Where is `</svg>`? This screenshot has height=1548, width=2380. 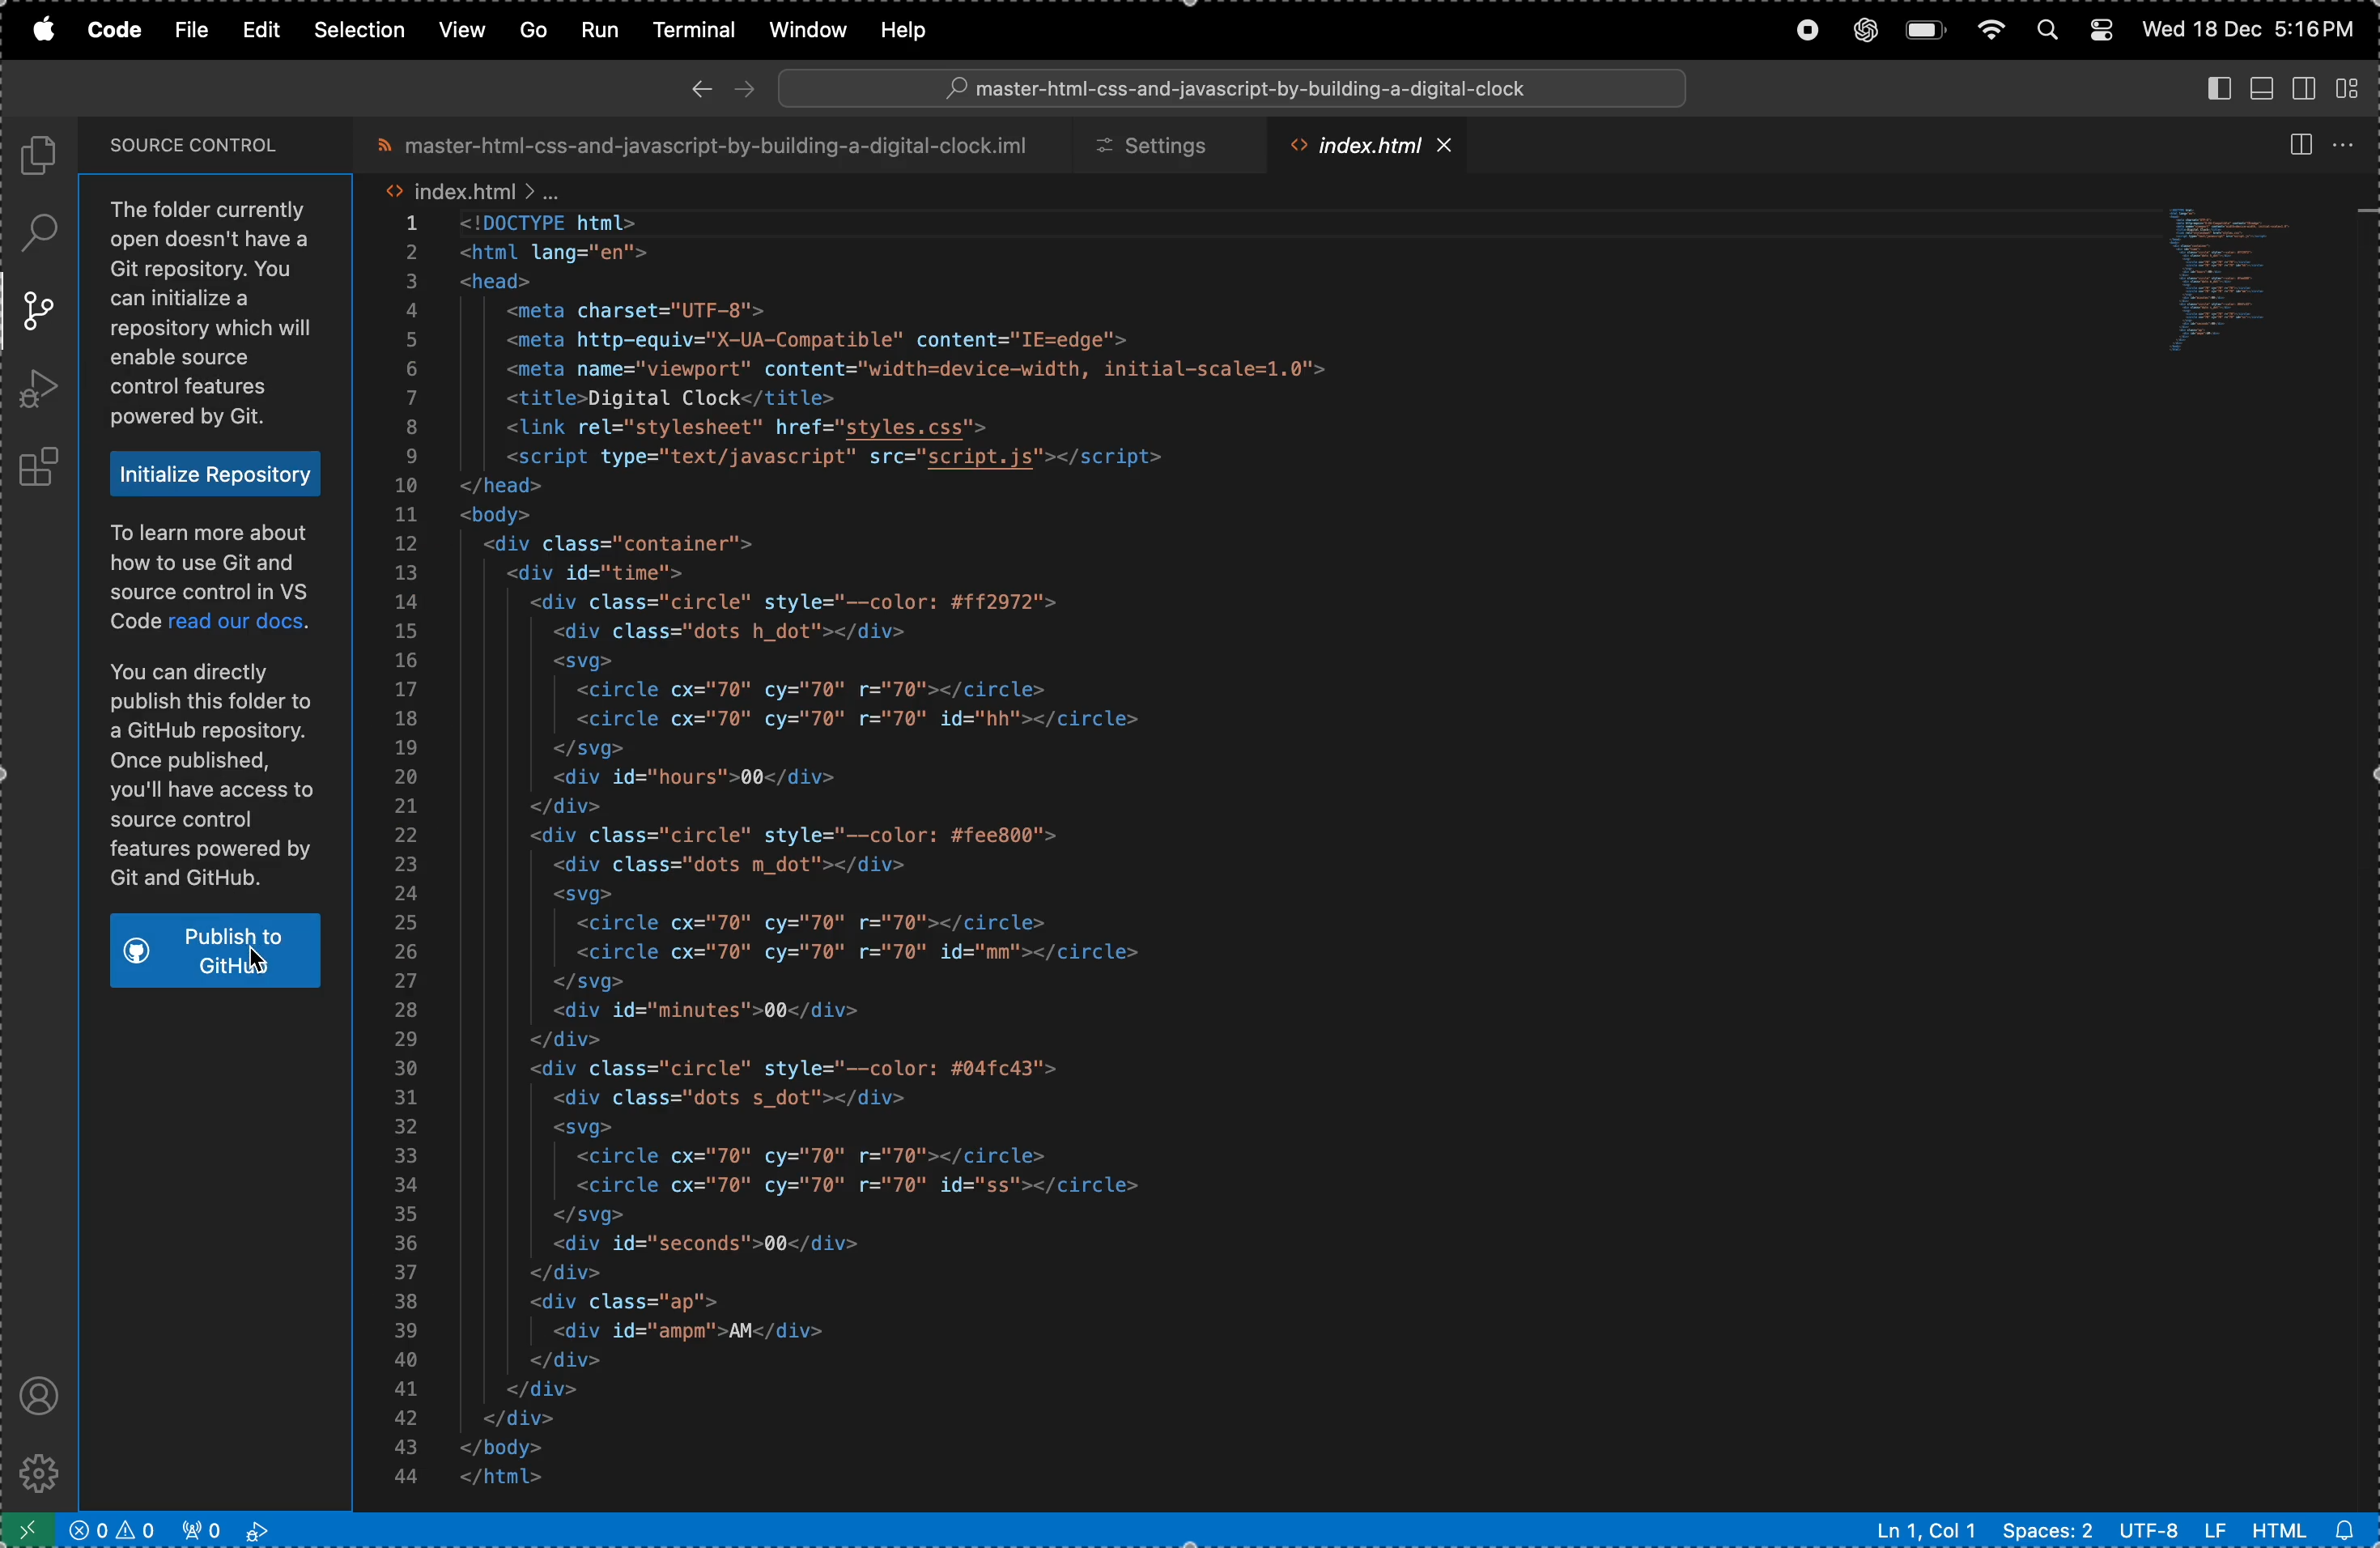 </svg> is located at coordinates (594, 1214).